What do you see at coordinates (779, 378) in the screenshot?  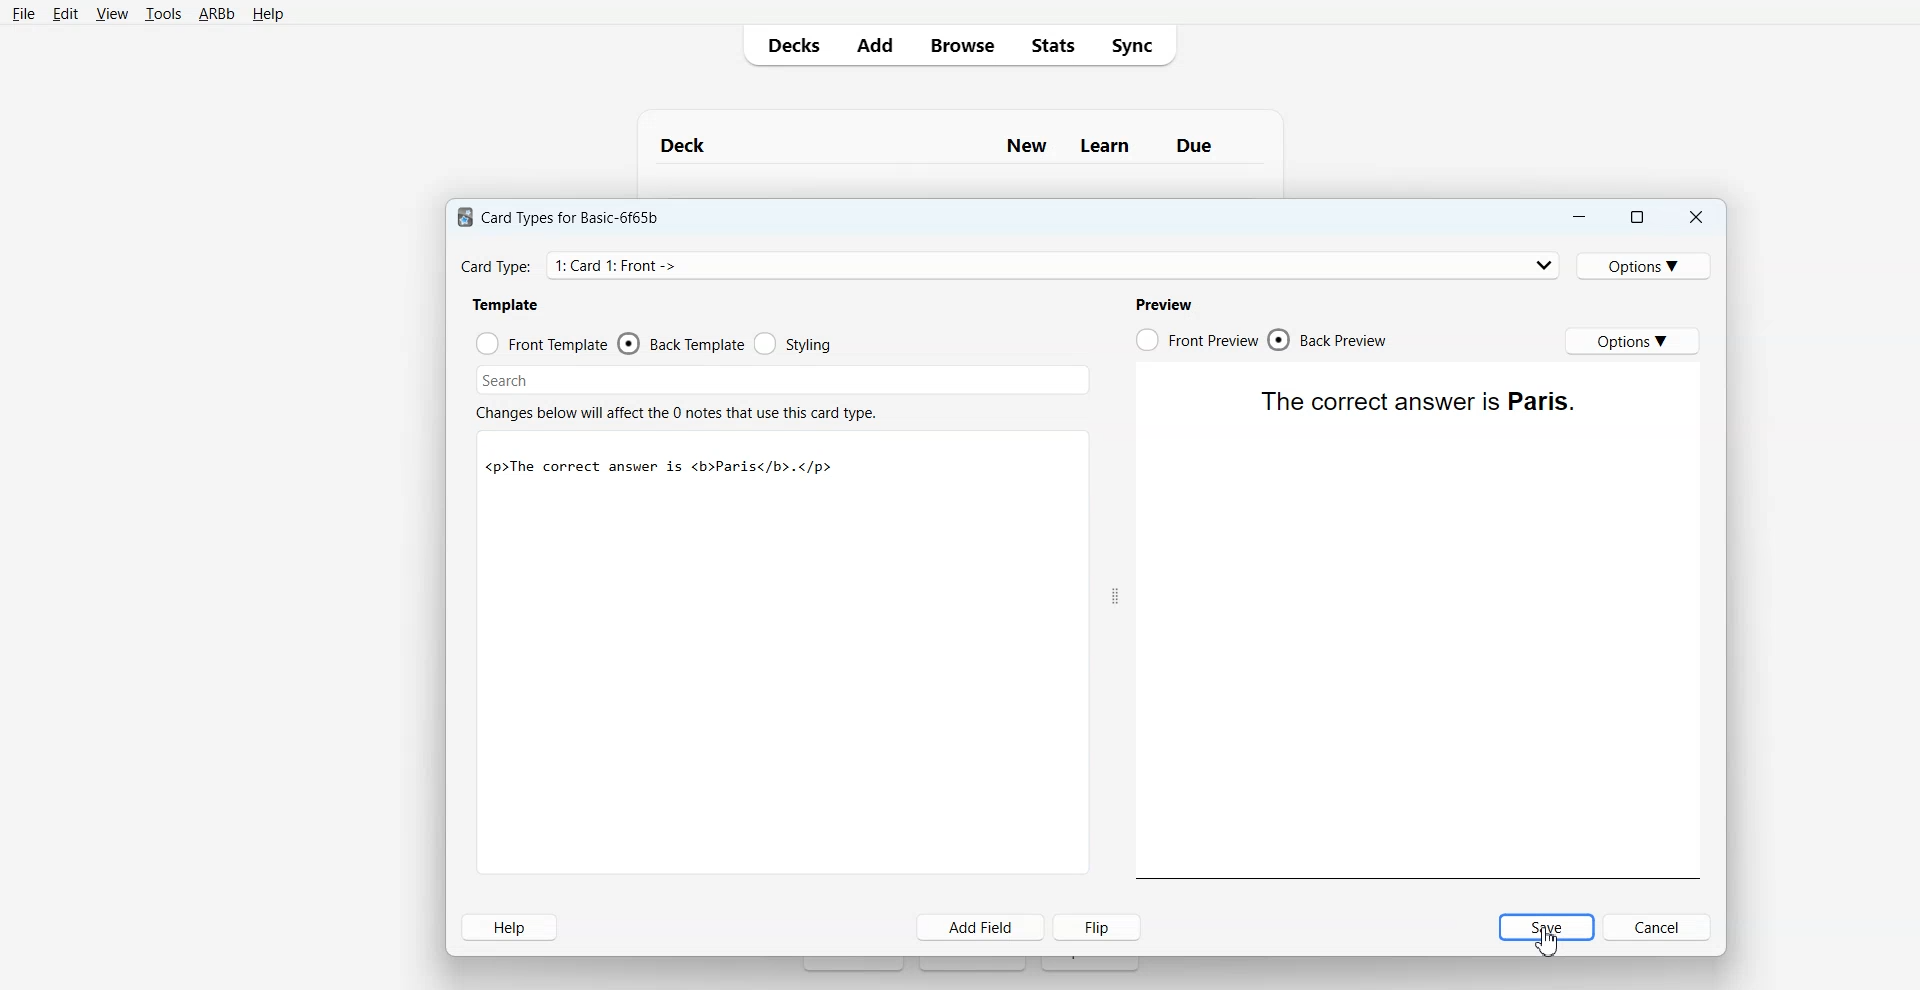 I see `Search Bar` at bounding box center [779, 378].